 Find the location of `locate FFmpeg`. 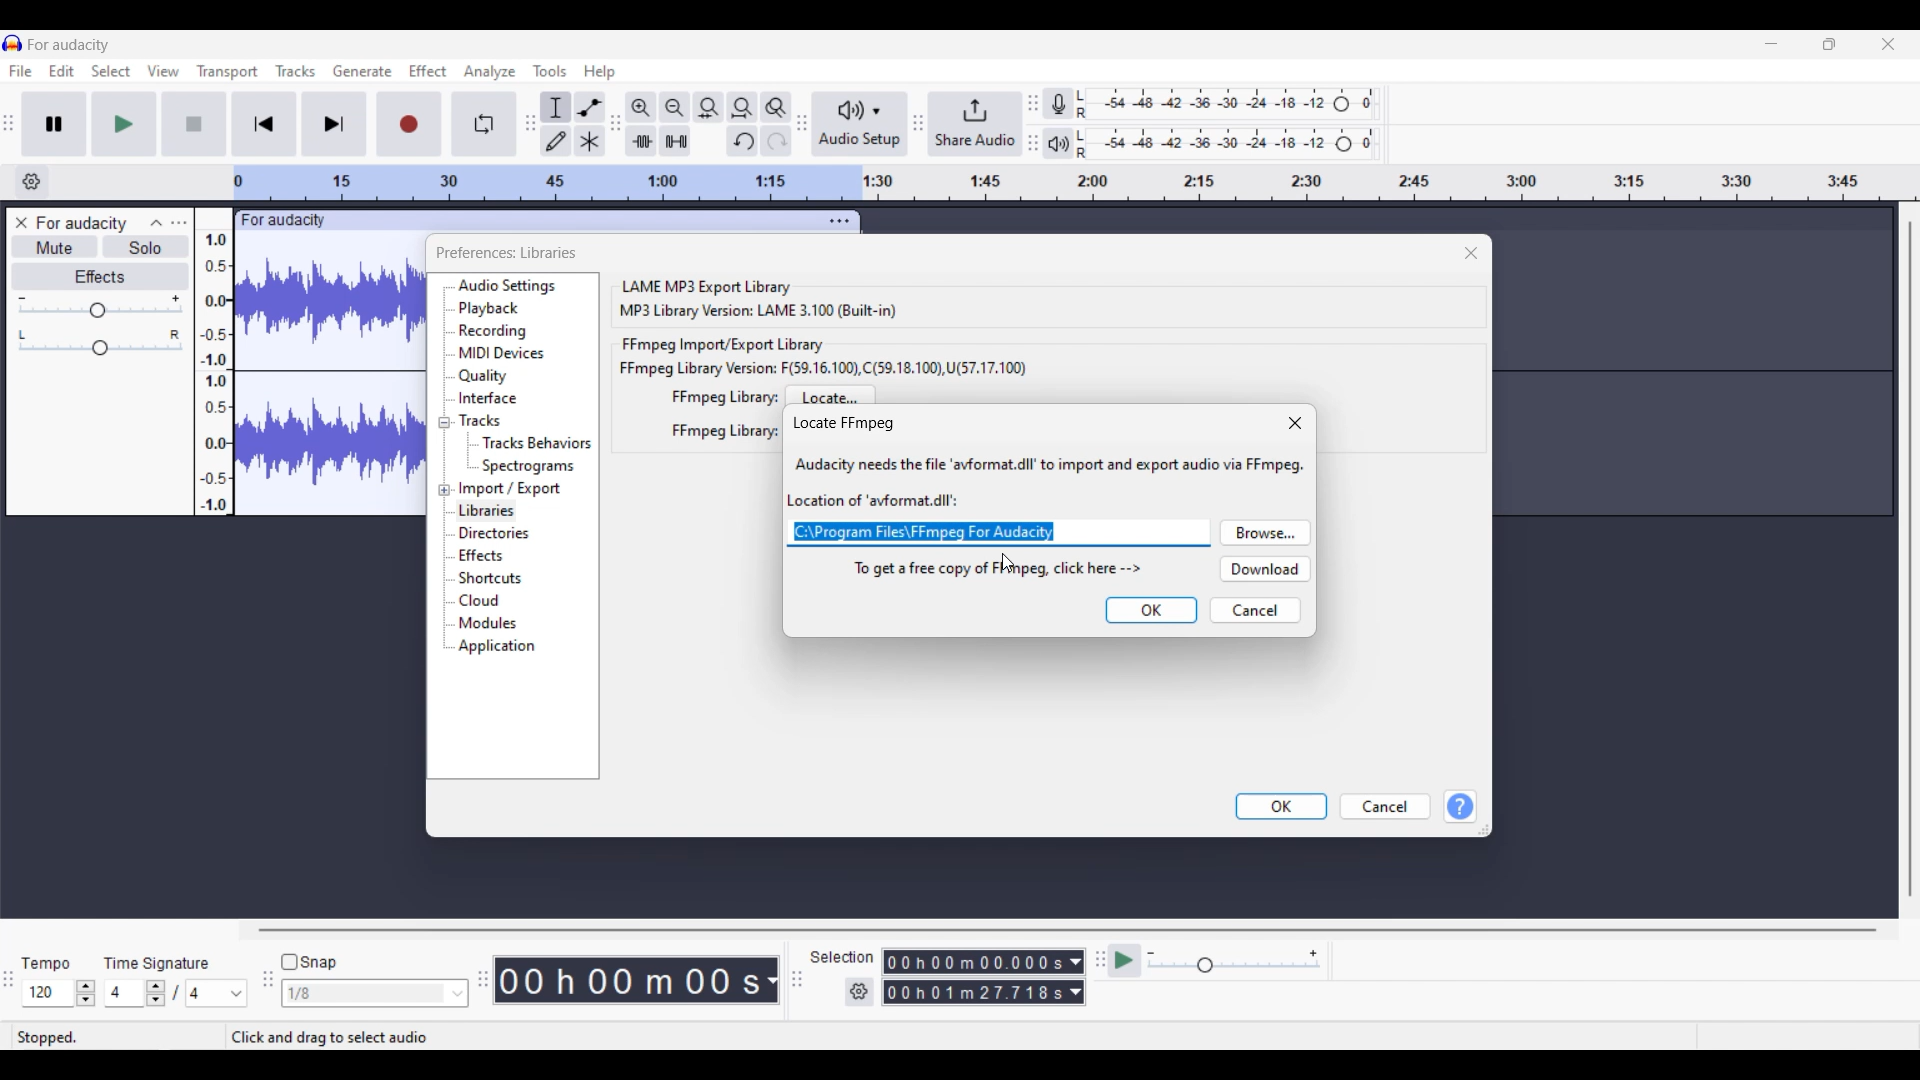

locate FFmpeg is located at coordinates (843, 423).